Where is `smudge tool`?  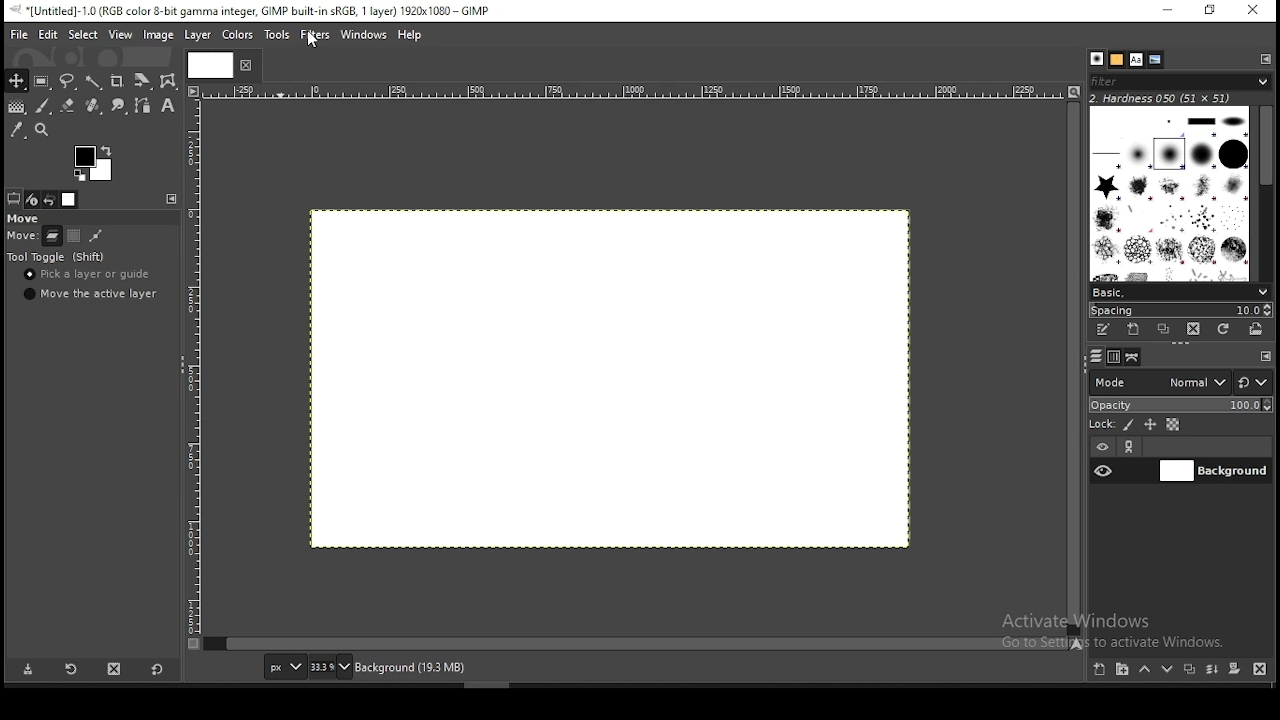
smudge tool is located at coordinates (121, 107).